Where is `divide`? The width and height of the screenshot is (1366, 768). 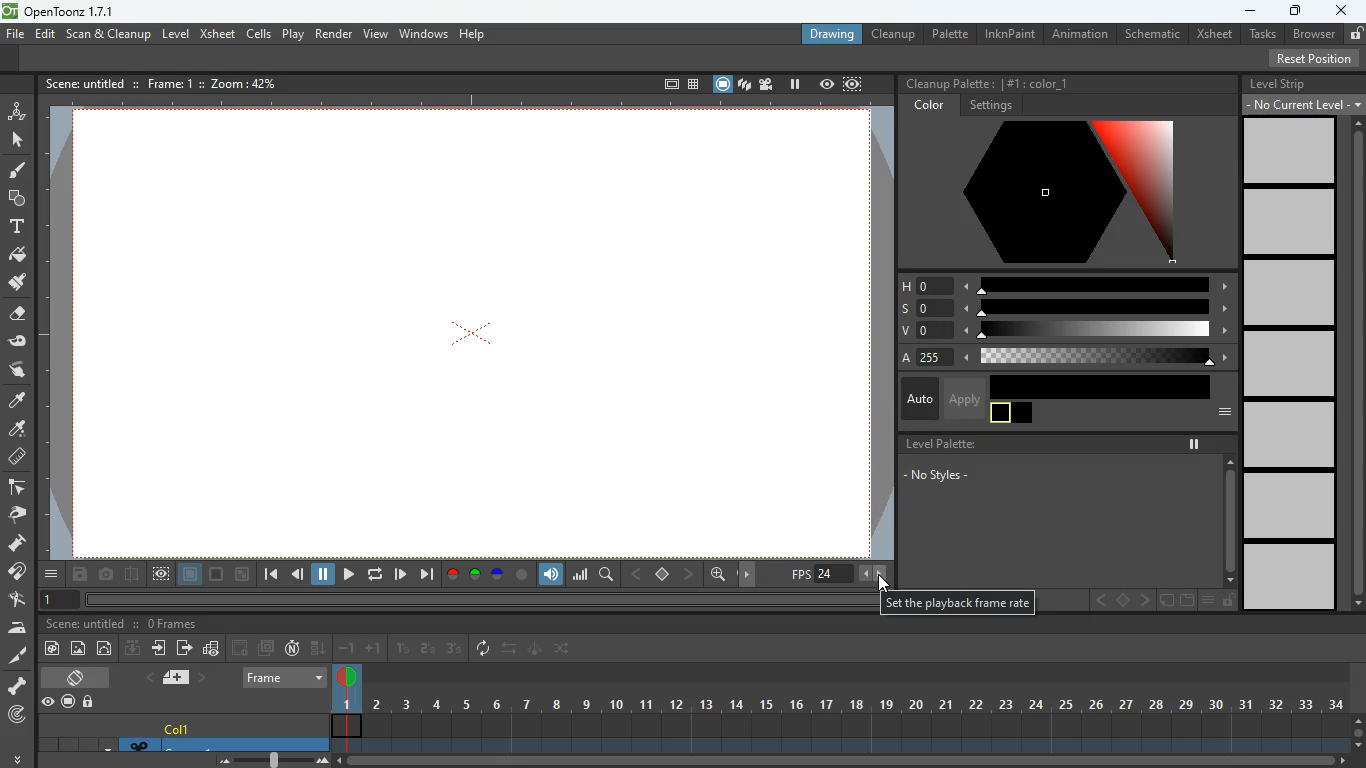
divide is located at coordinates (131, 575).